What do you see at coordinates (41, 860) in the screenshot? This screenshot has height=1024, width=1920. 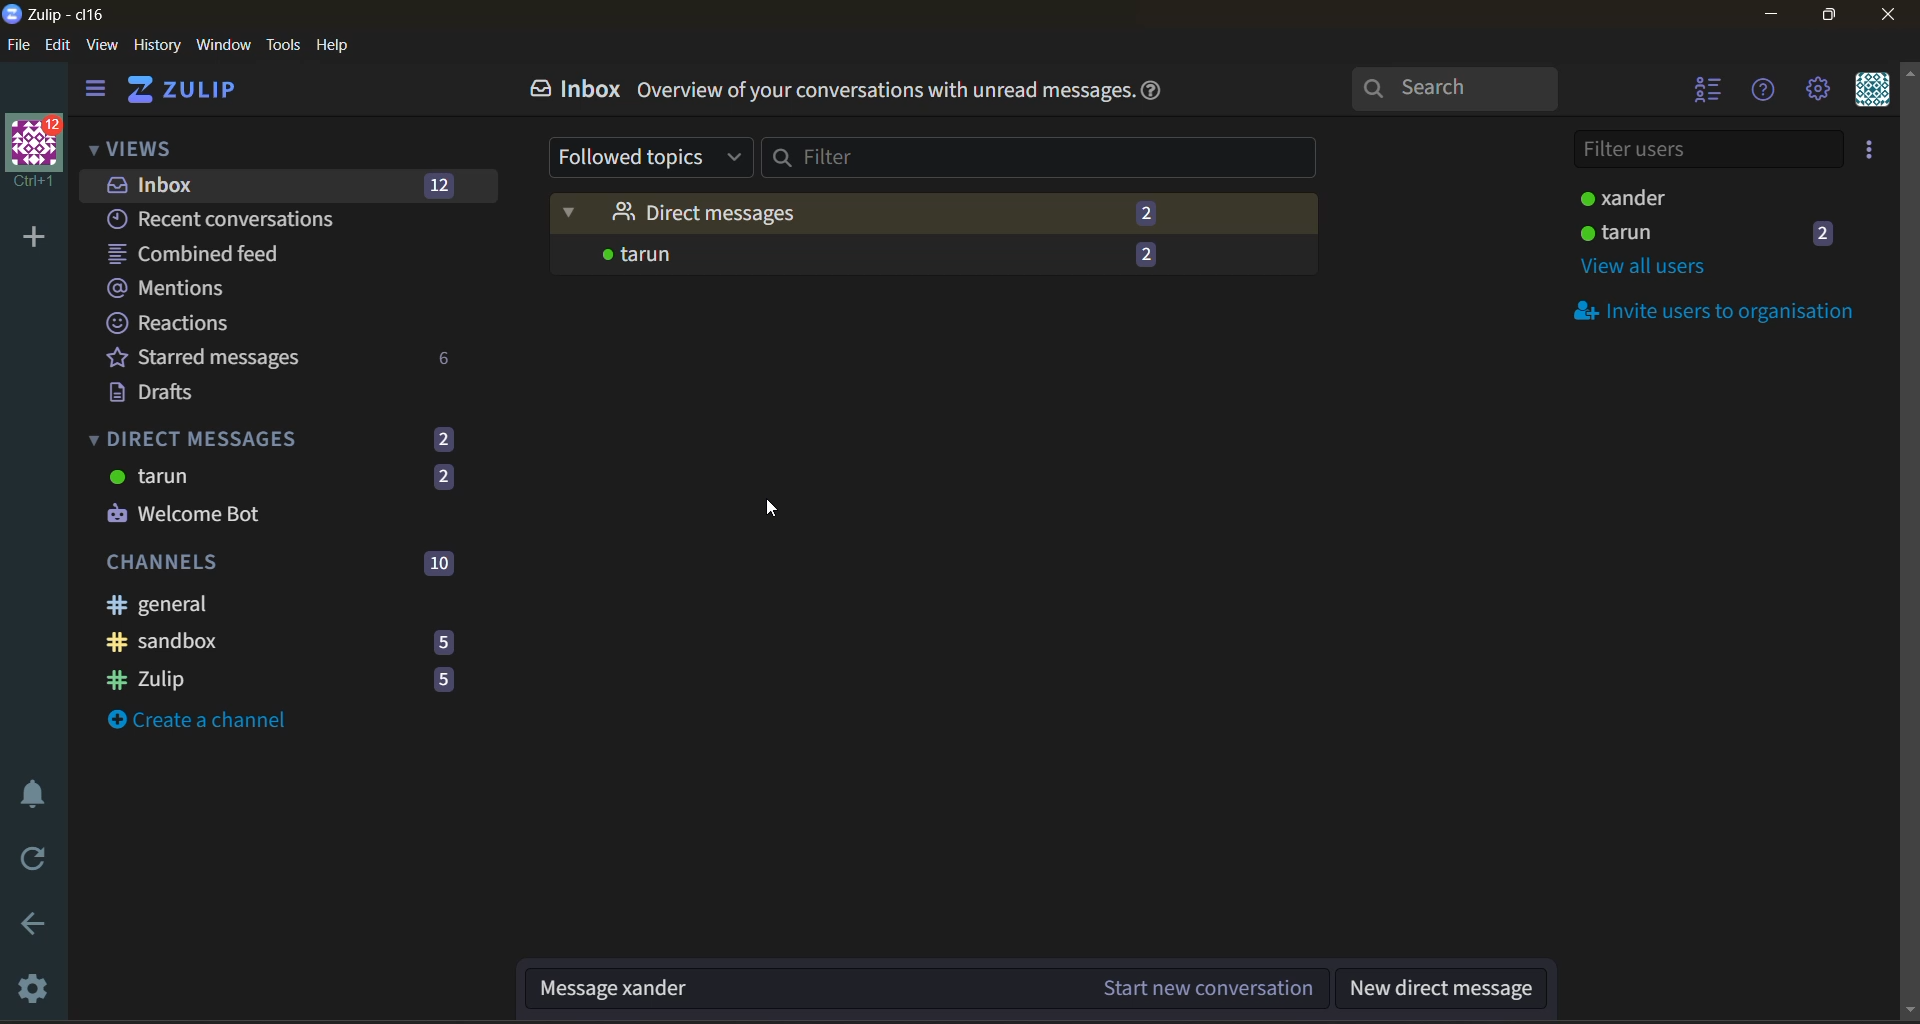 I see `reload` at bounding box center [41, 860].